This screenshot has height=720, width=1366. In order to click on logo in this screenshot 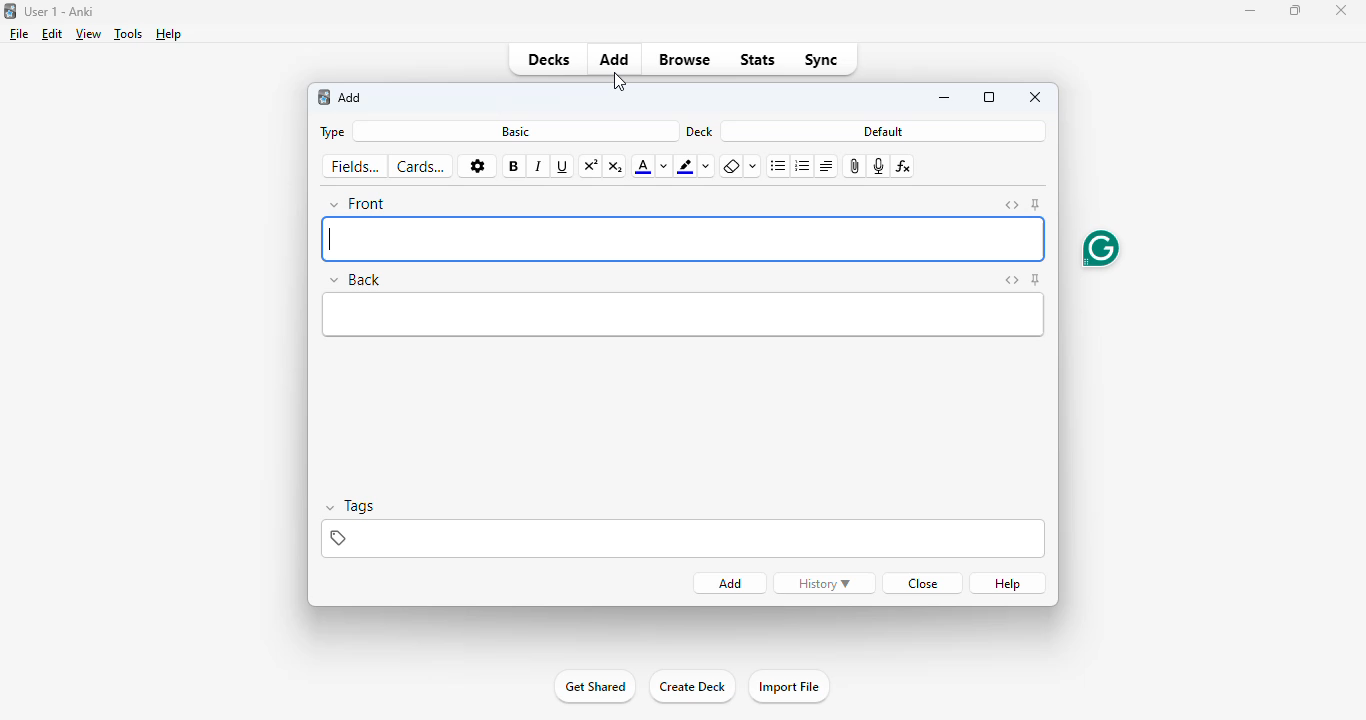, I will do `click(323, 97)`.